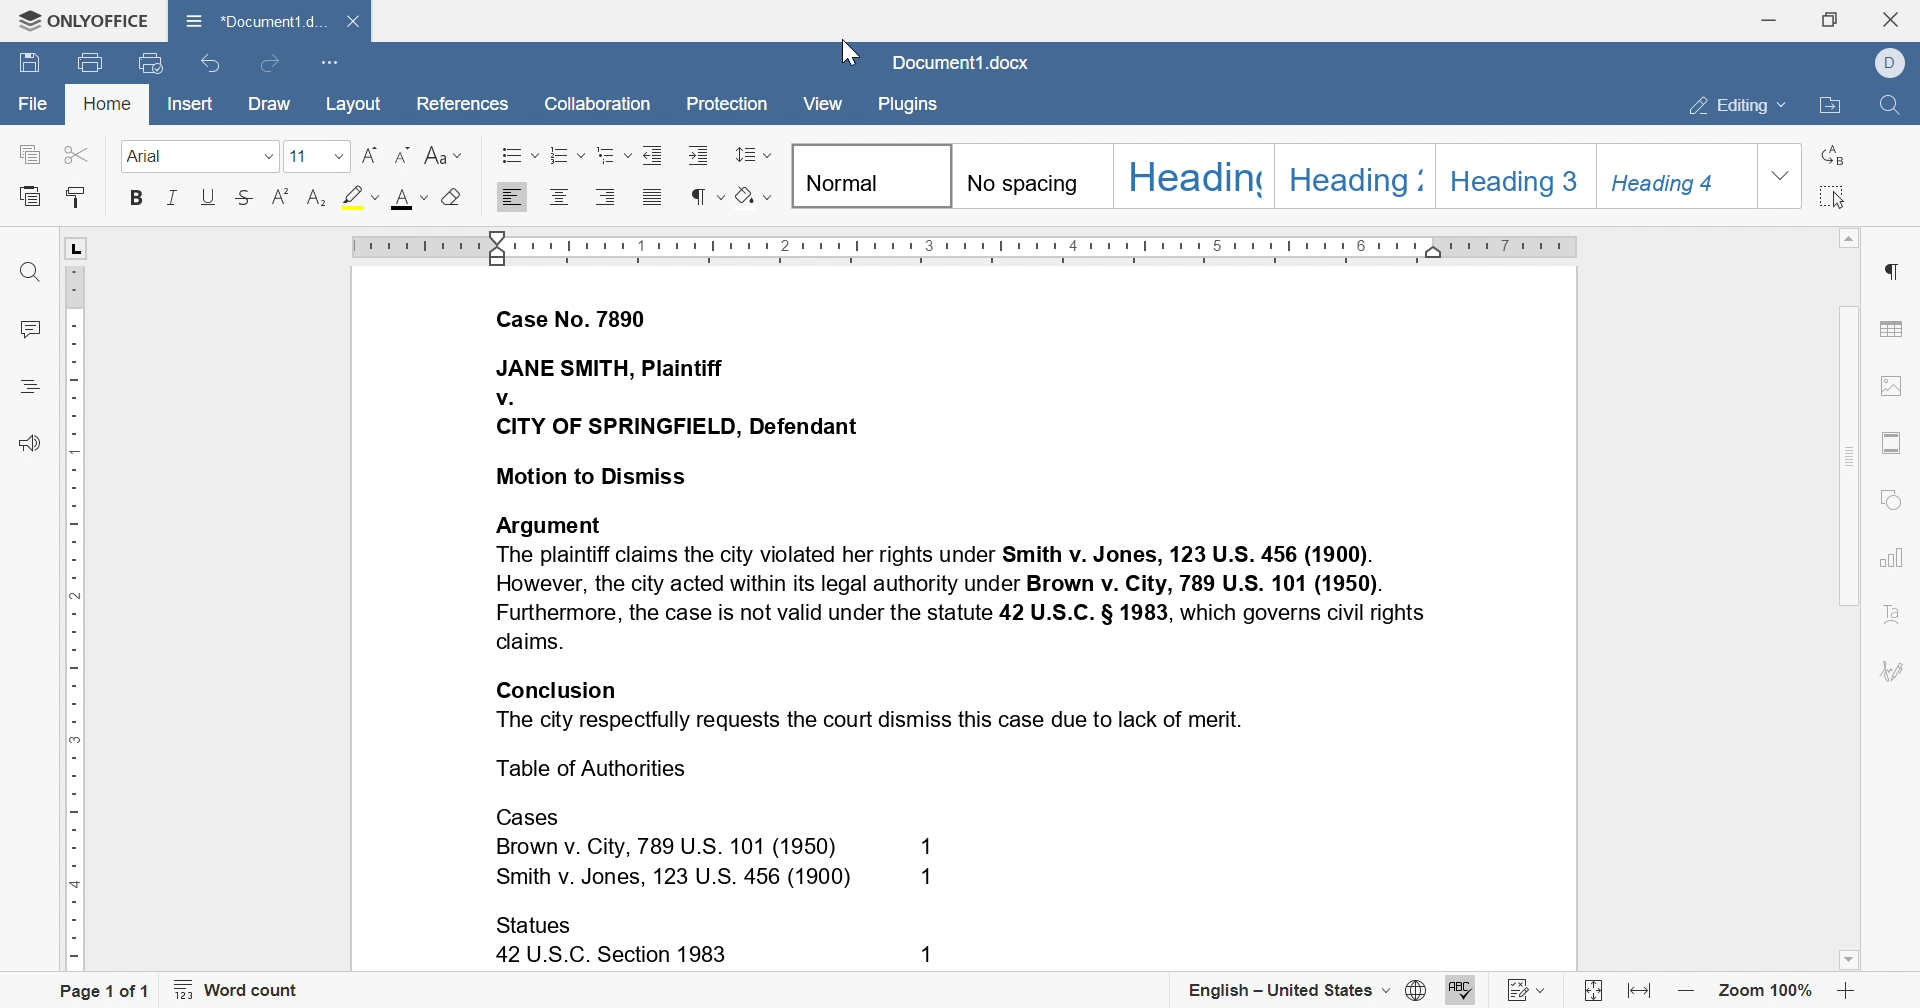  Describe the element at coordinates (194, 103) in the screenshot. I see `insert` at that location.